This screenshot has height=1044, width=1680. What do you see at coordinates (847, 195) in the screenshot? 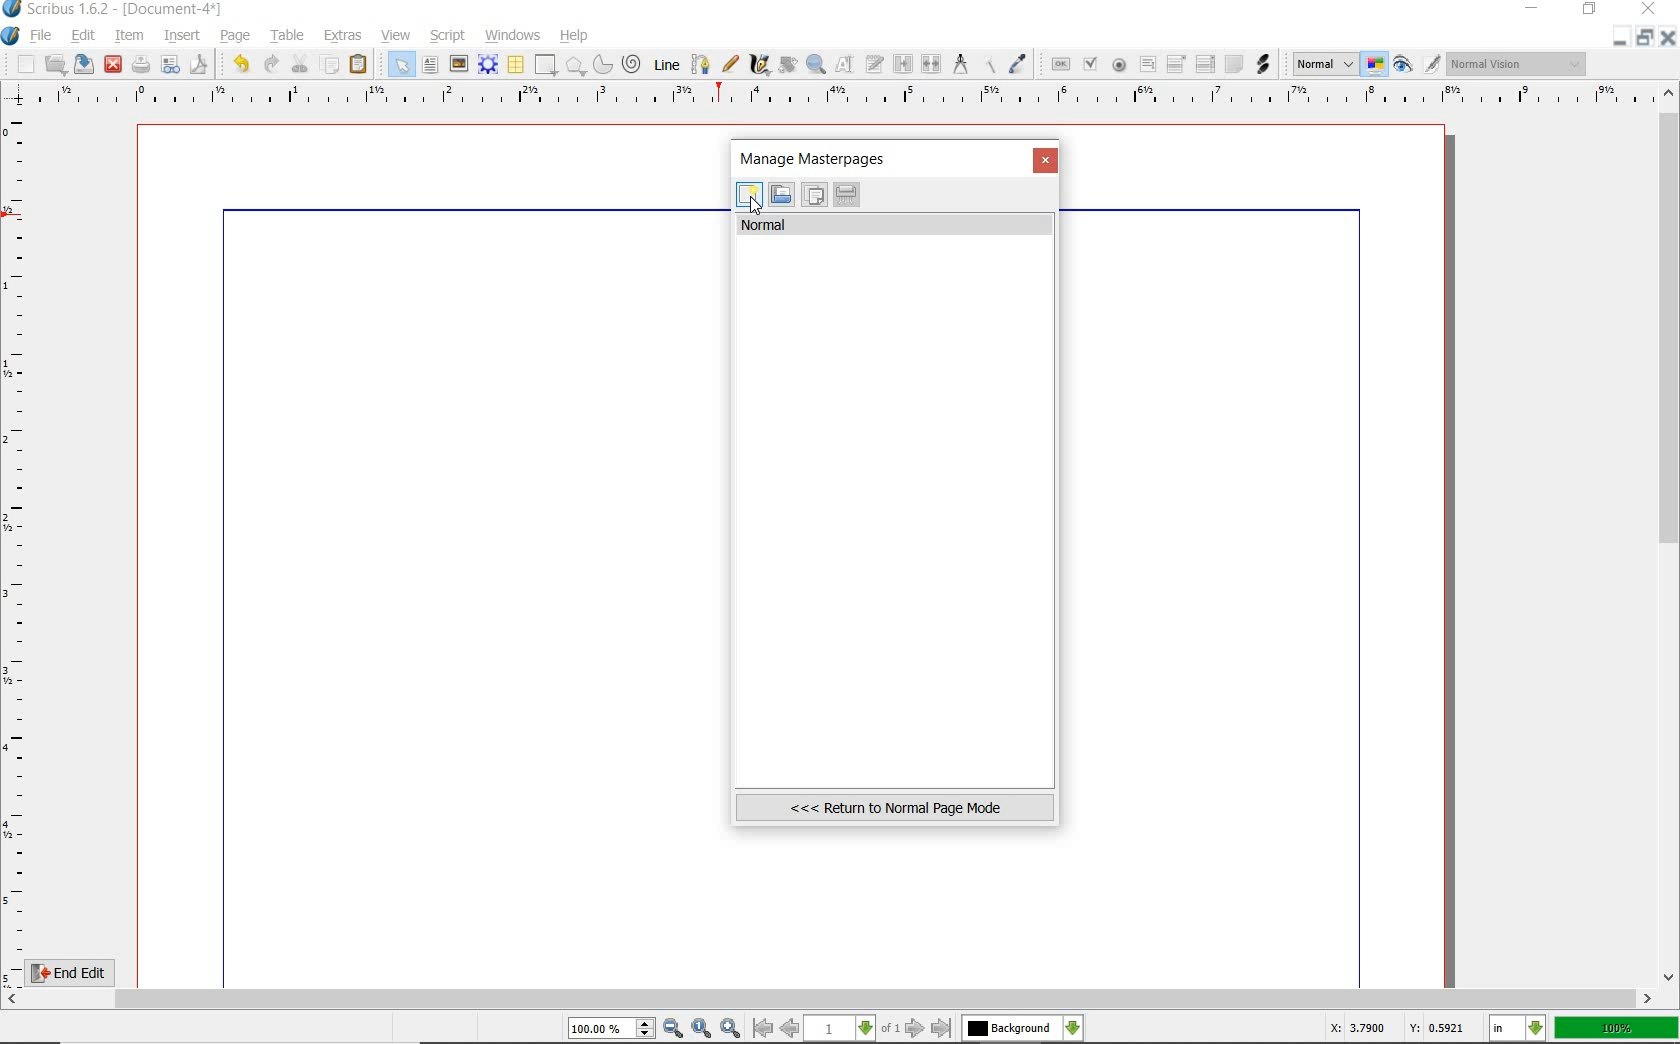
I see `delete the selected masterpages` at bounding box center [847, 195].